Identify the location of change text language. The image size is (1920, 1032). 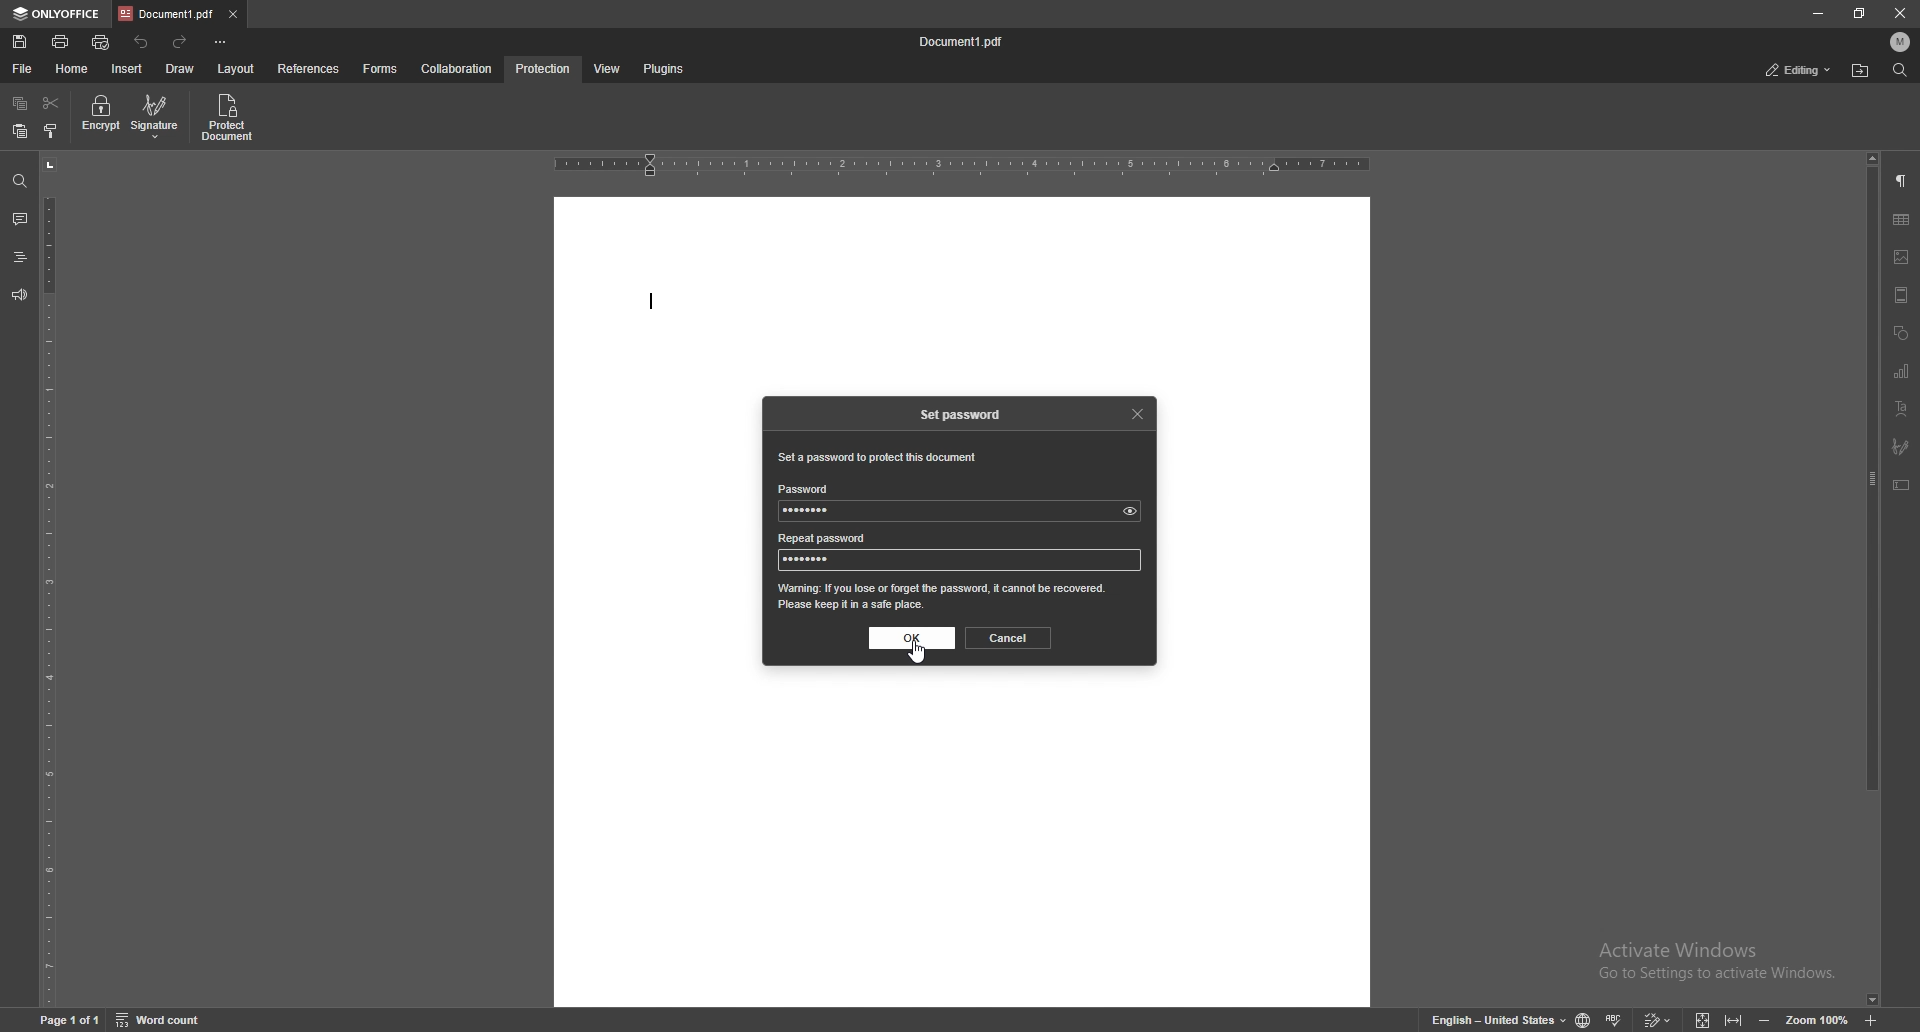
(1500, 1018).